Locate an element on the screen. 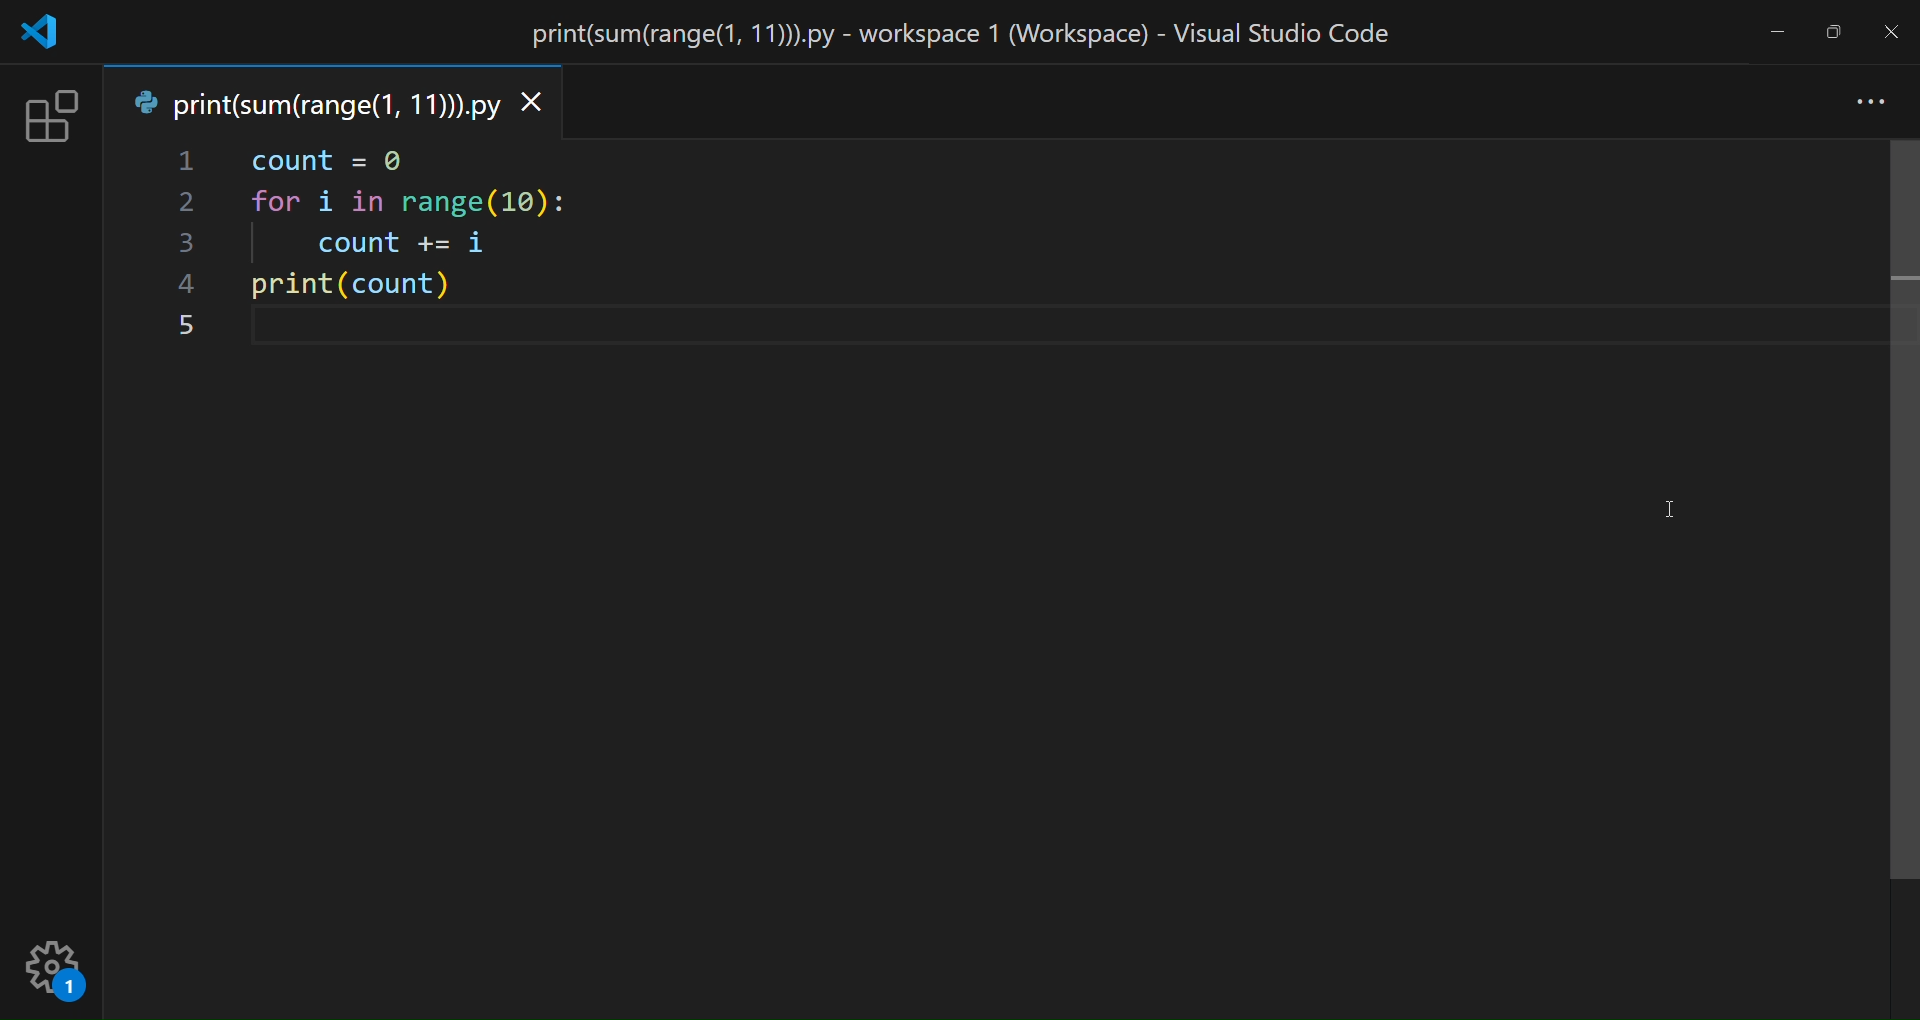 The image size is (1920, 1020). minimize is located at coordinates (1776, 37).